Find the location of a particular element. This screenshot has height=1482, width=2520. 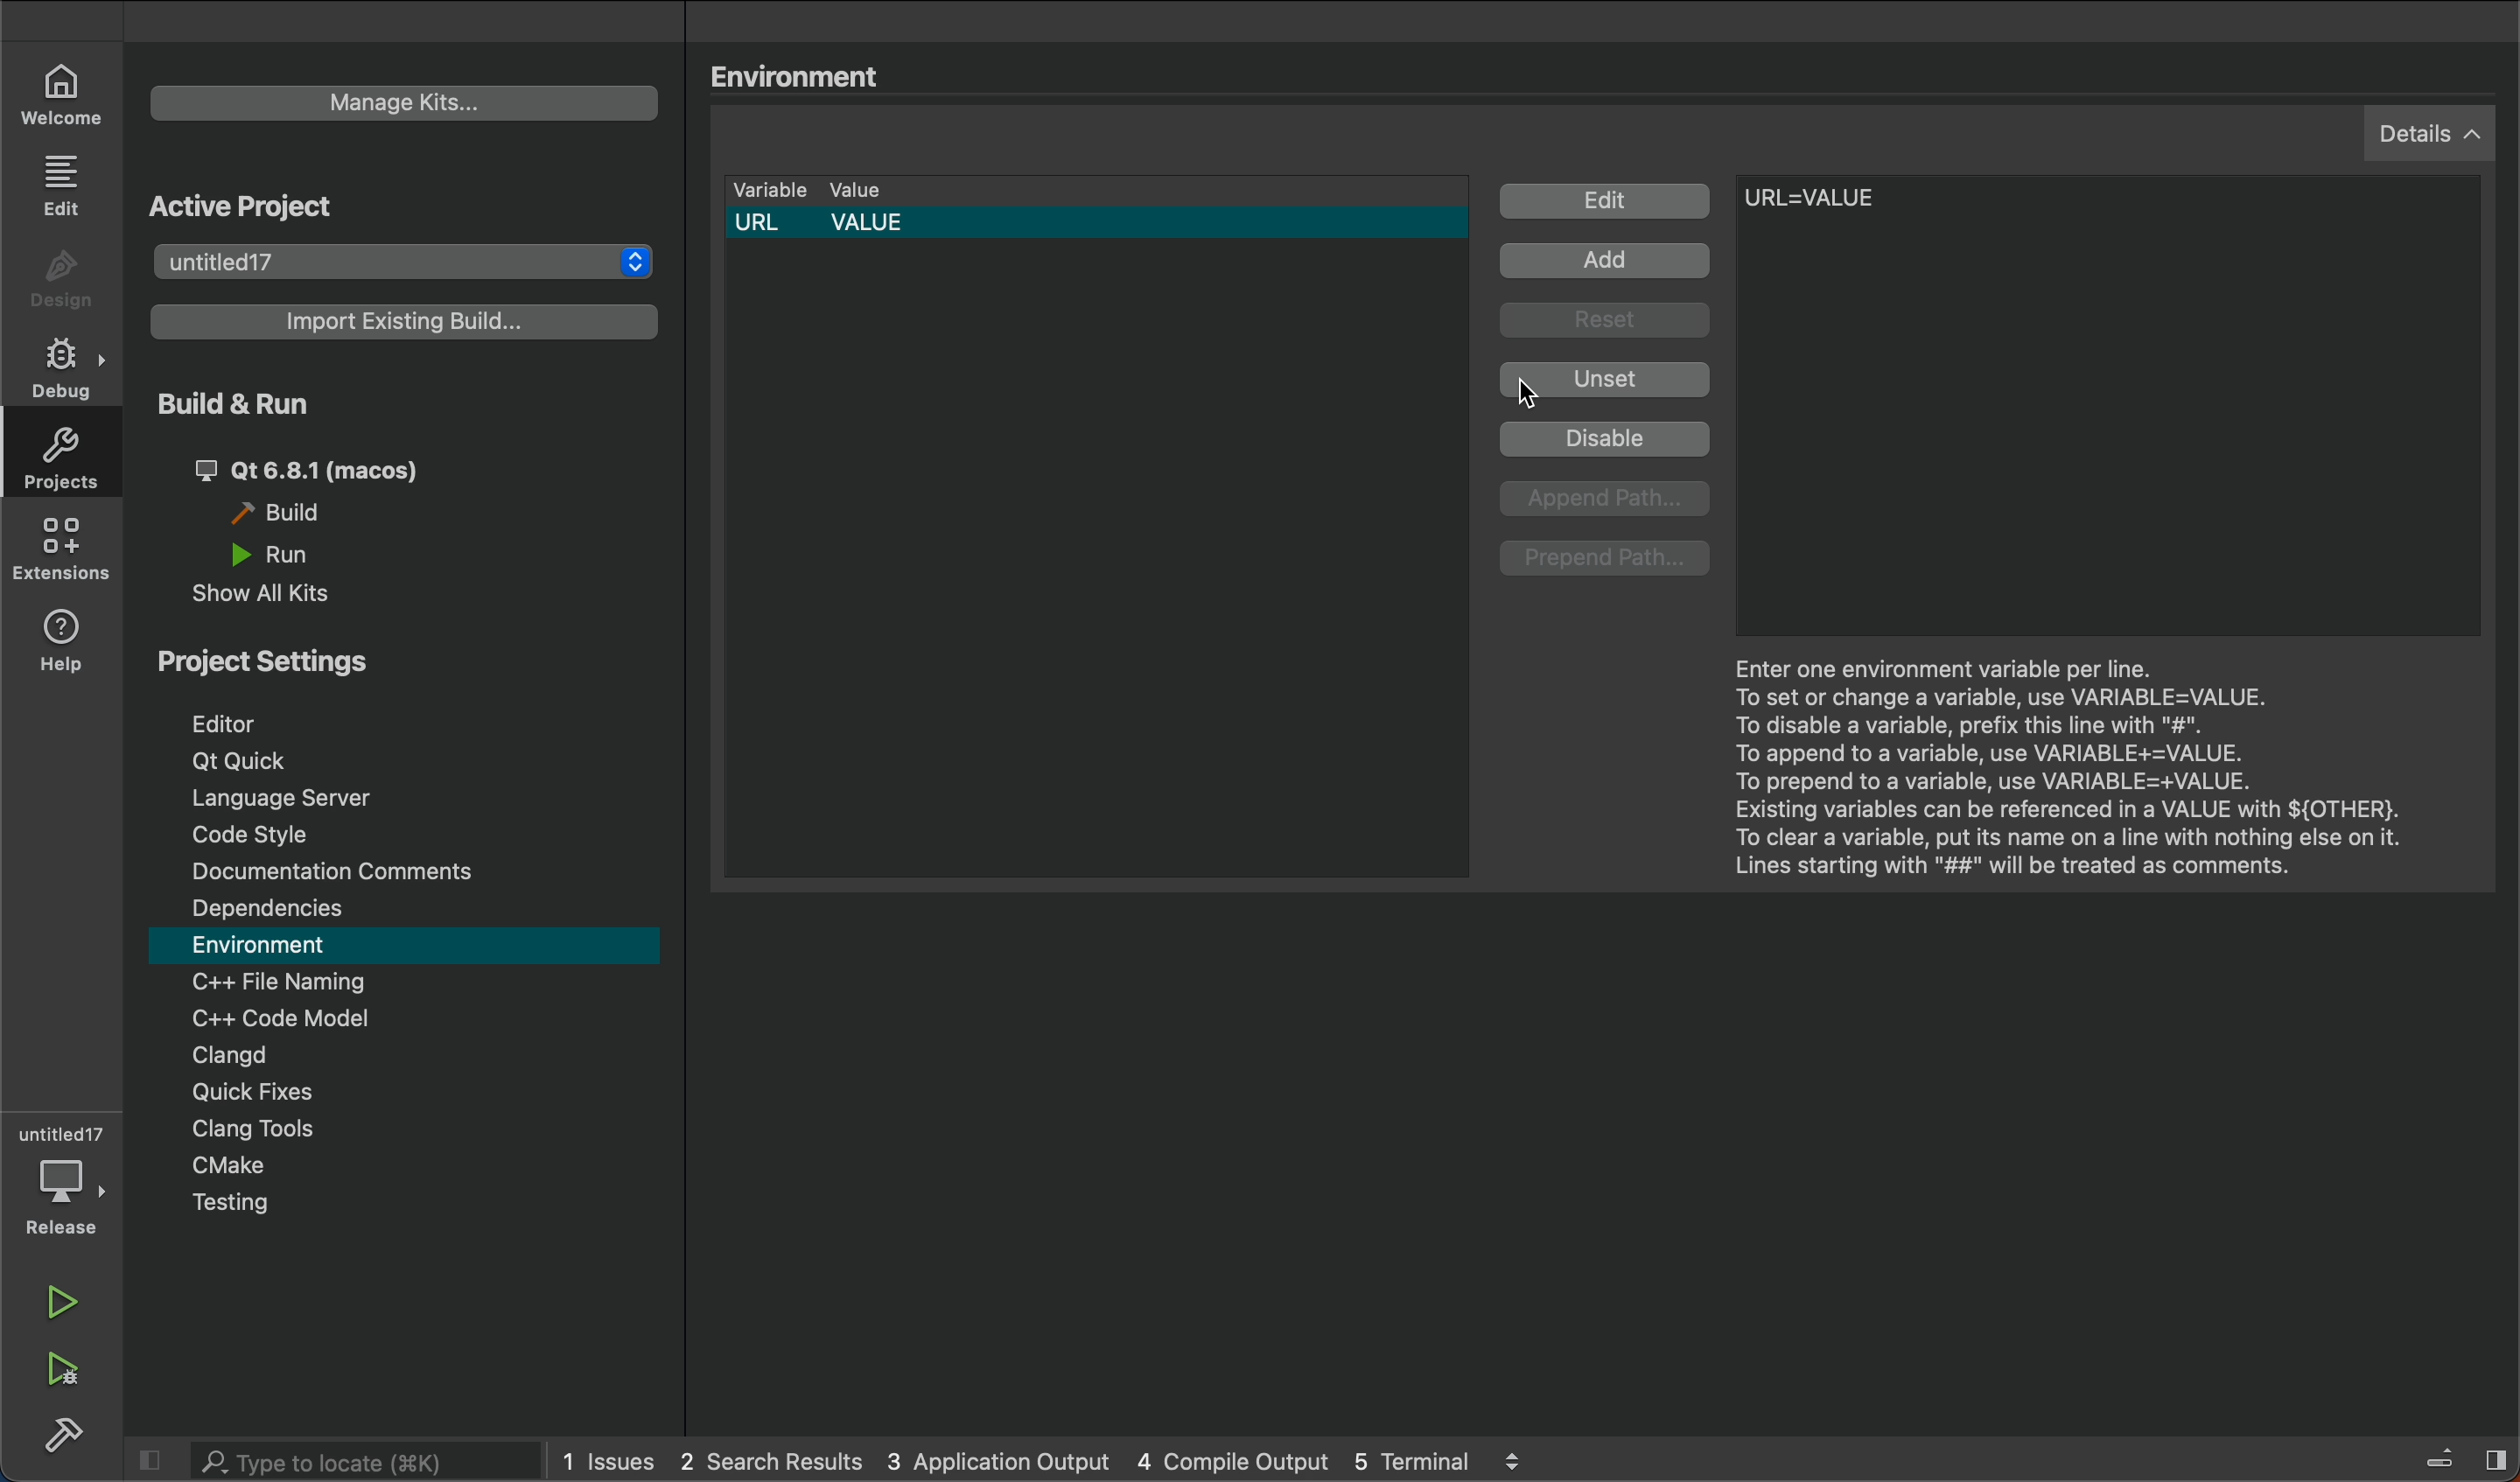

prepend path is located at coordinates (1604, 561).